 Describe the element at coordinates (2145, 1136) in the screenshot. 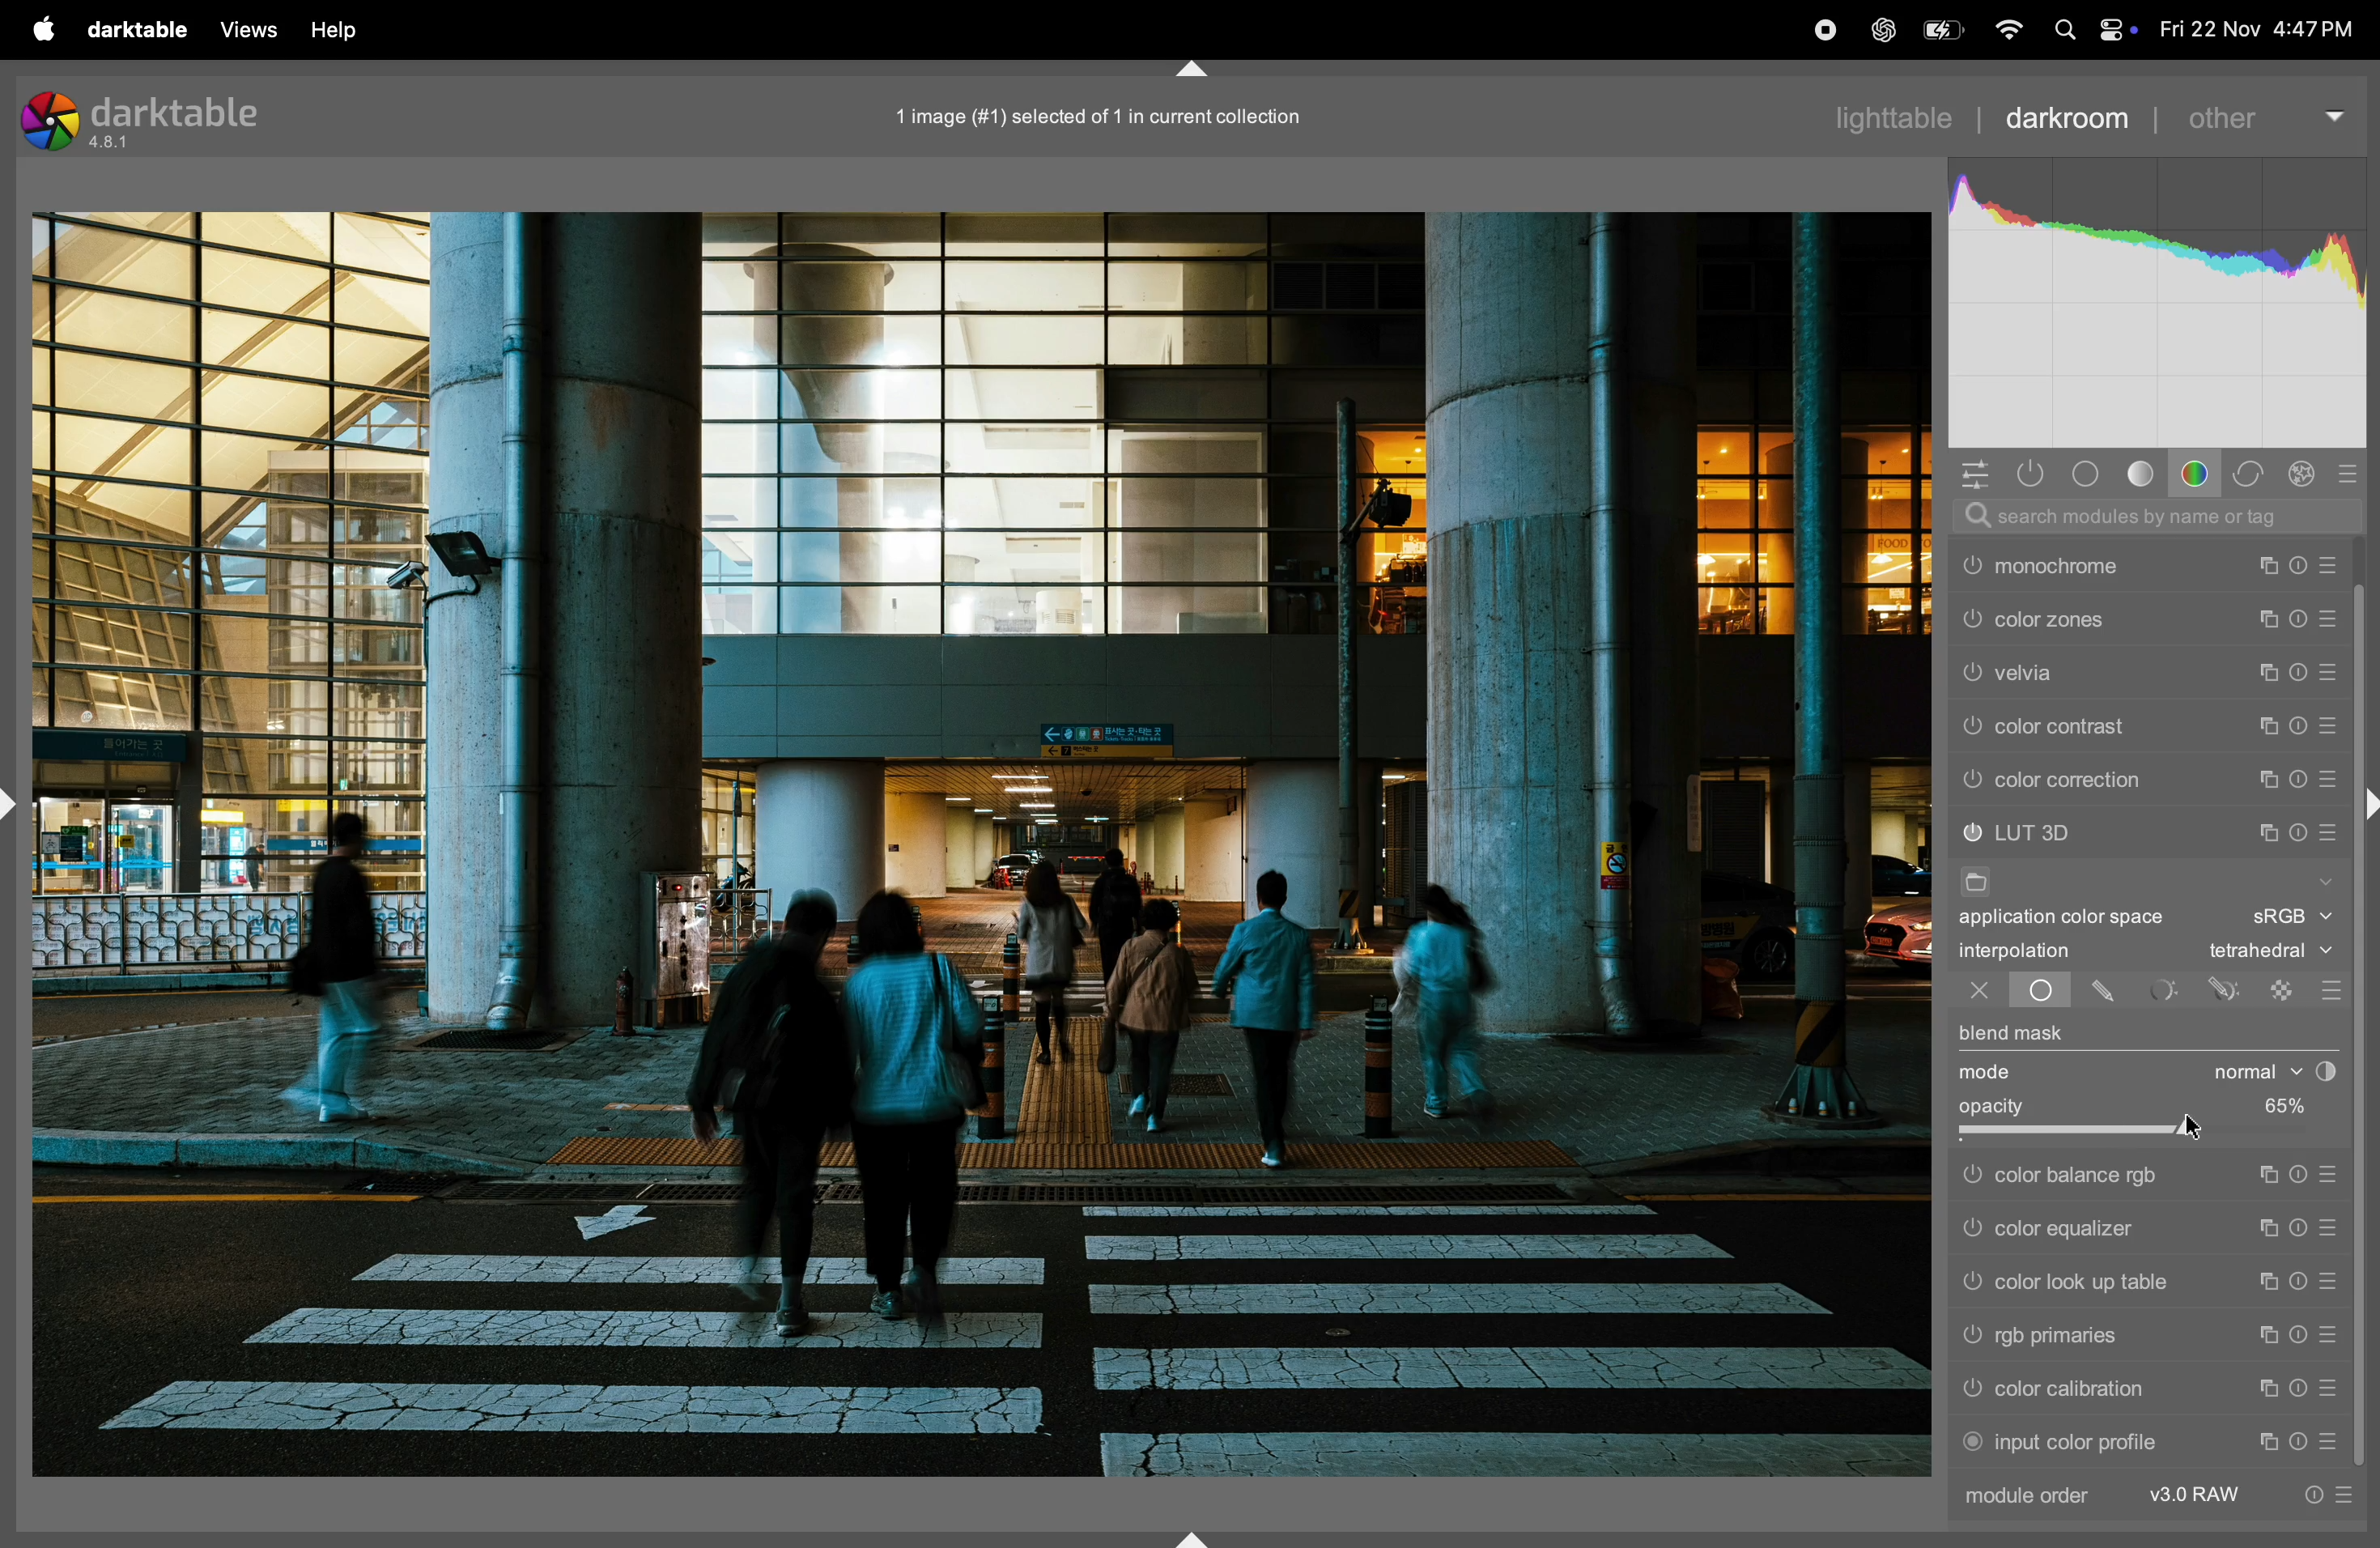

I see `slider` at that location.